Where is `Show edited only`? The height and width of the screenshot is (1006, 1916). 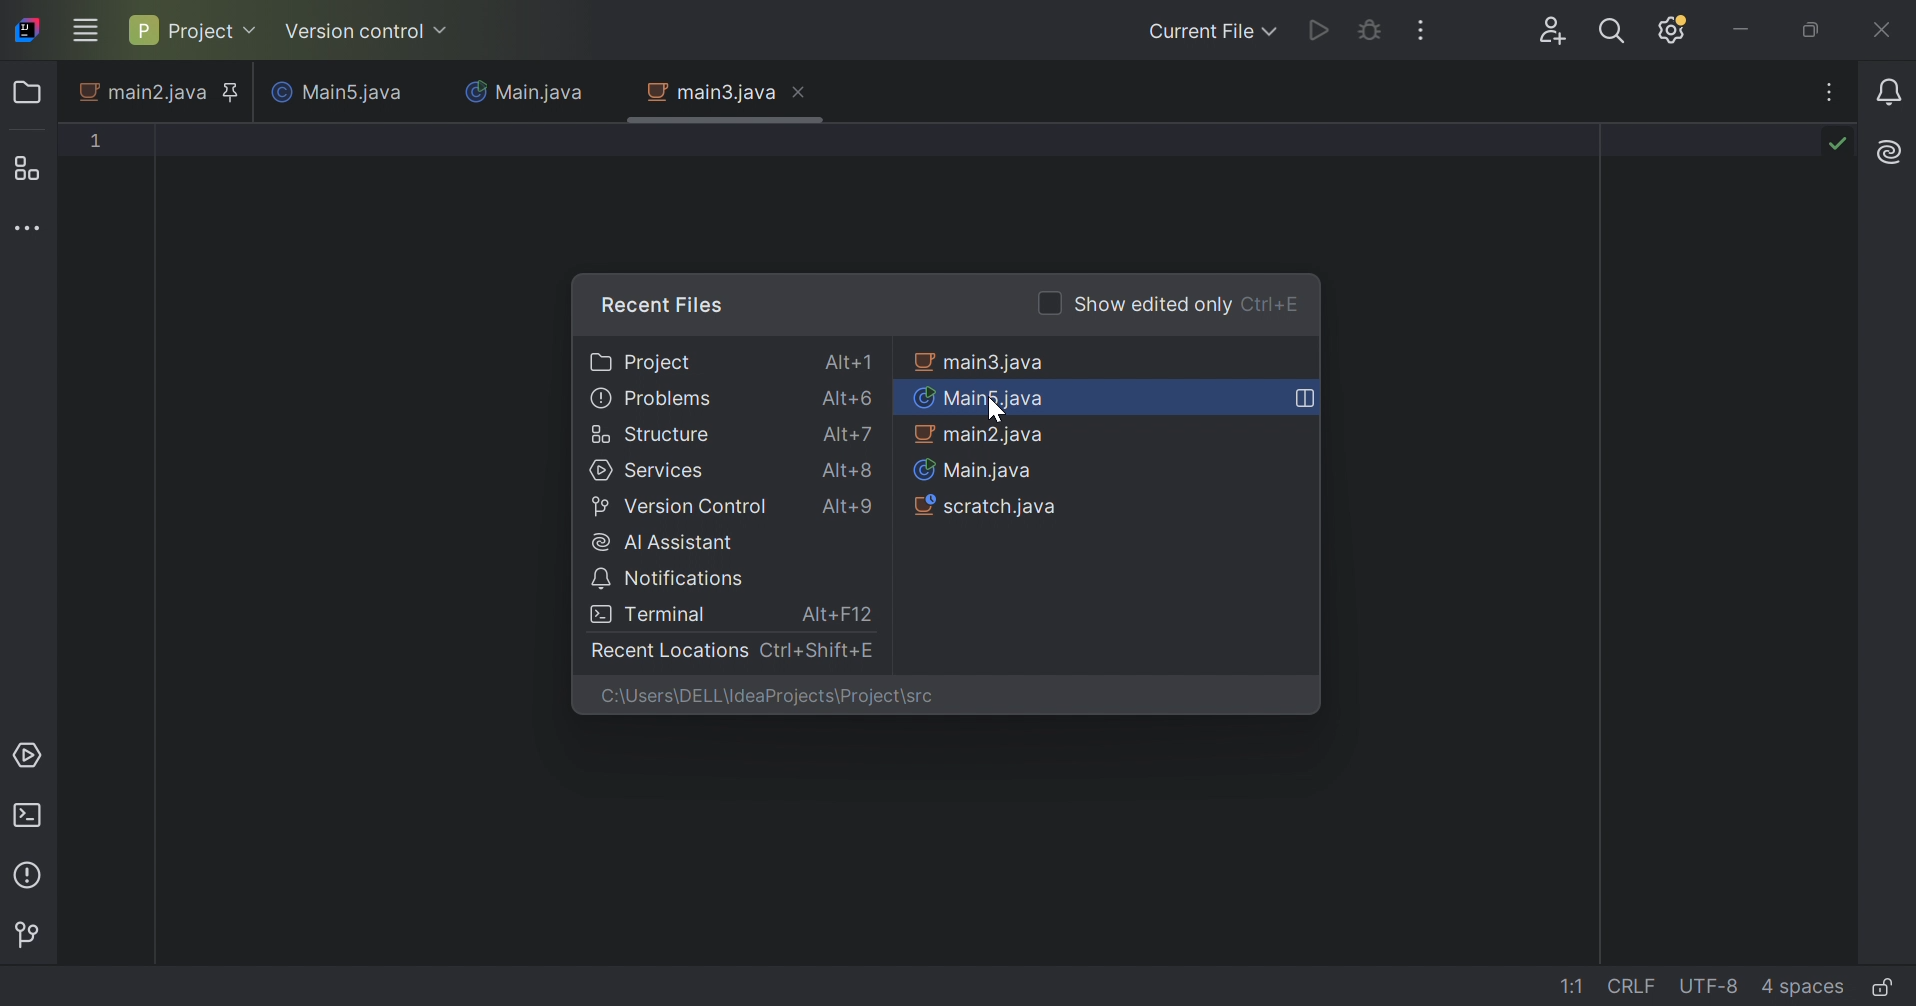 Show edited only is located at coordinates (1155, 305).